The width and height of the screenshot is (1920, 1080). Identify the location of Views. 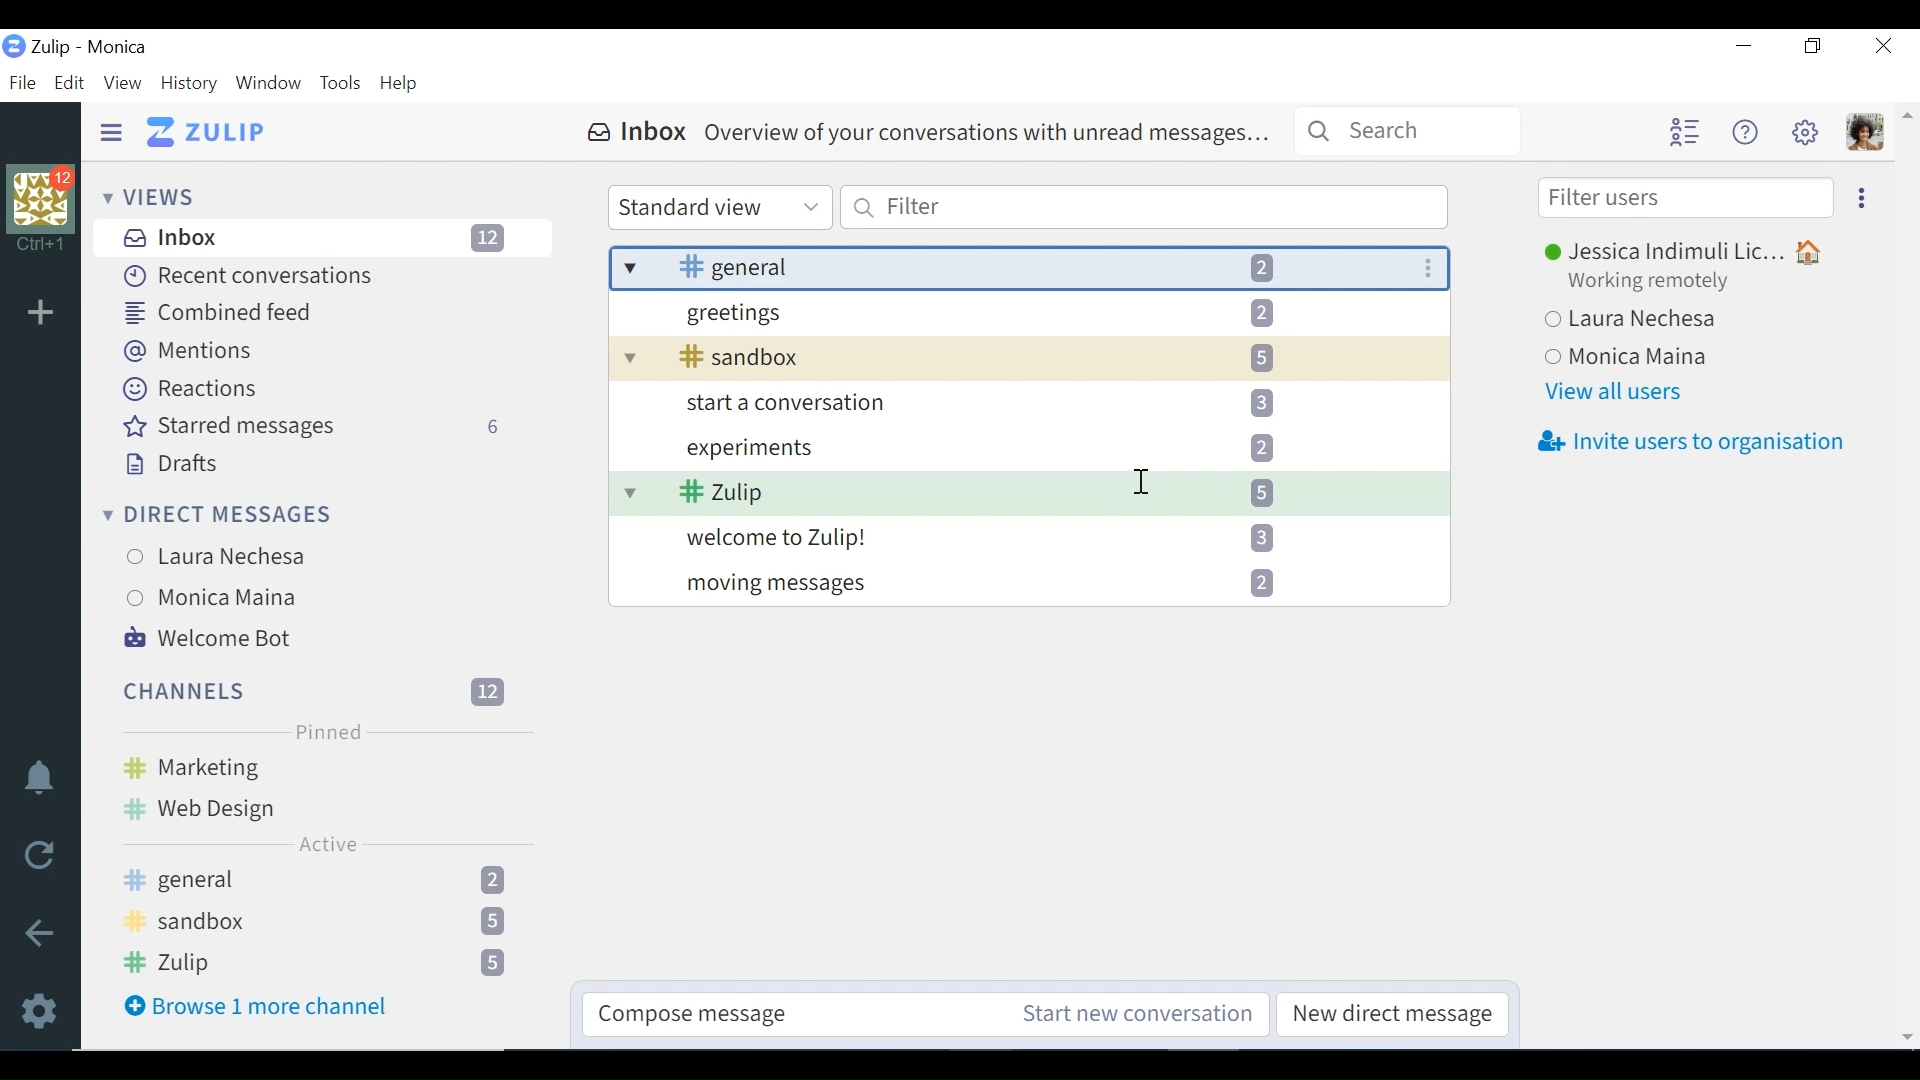
(151, 197).